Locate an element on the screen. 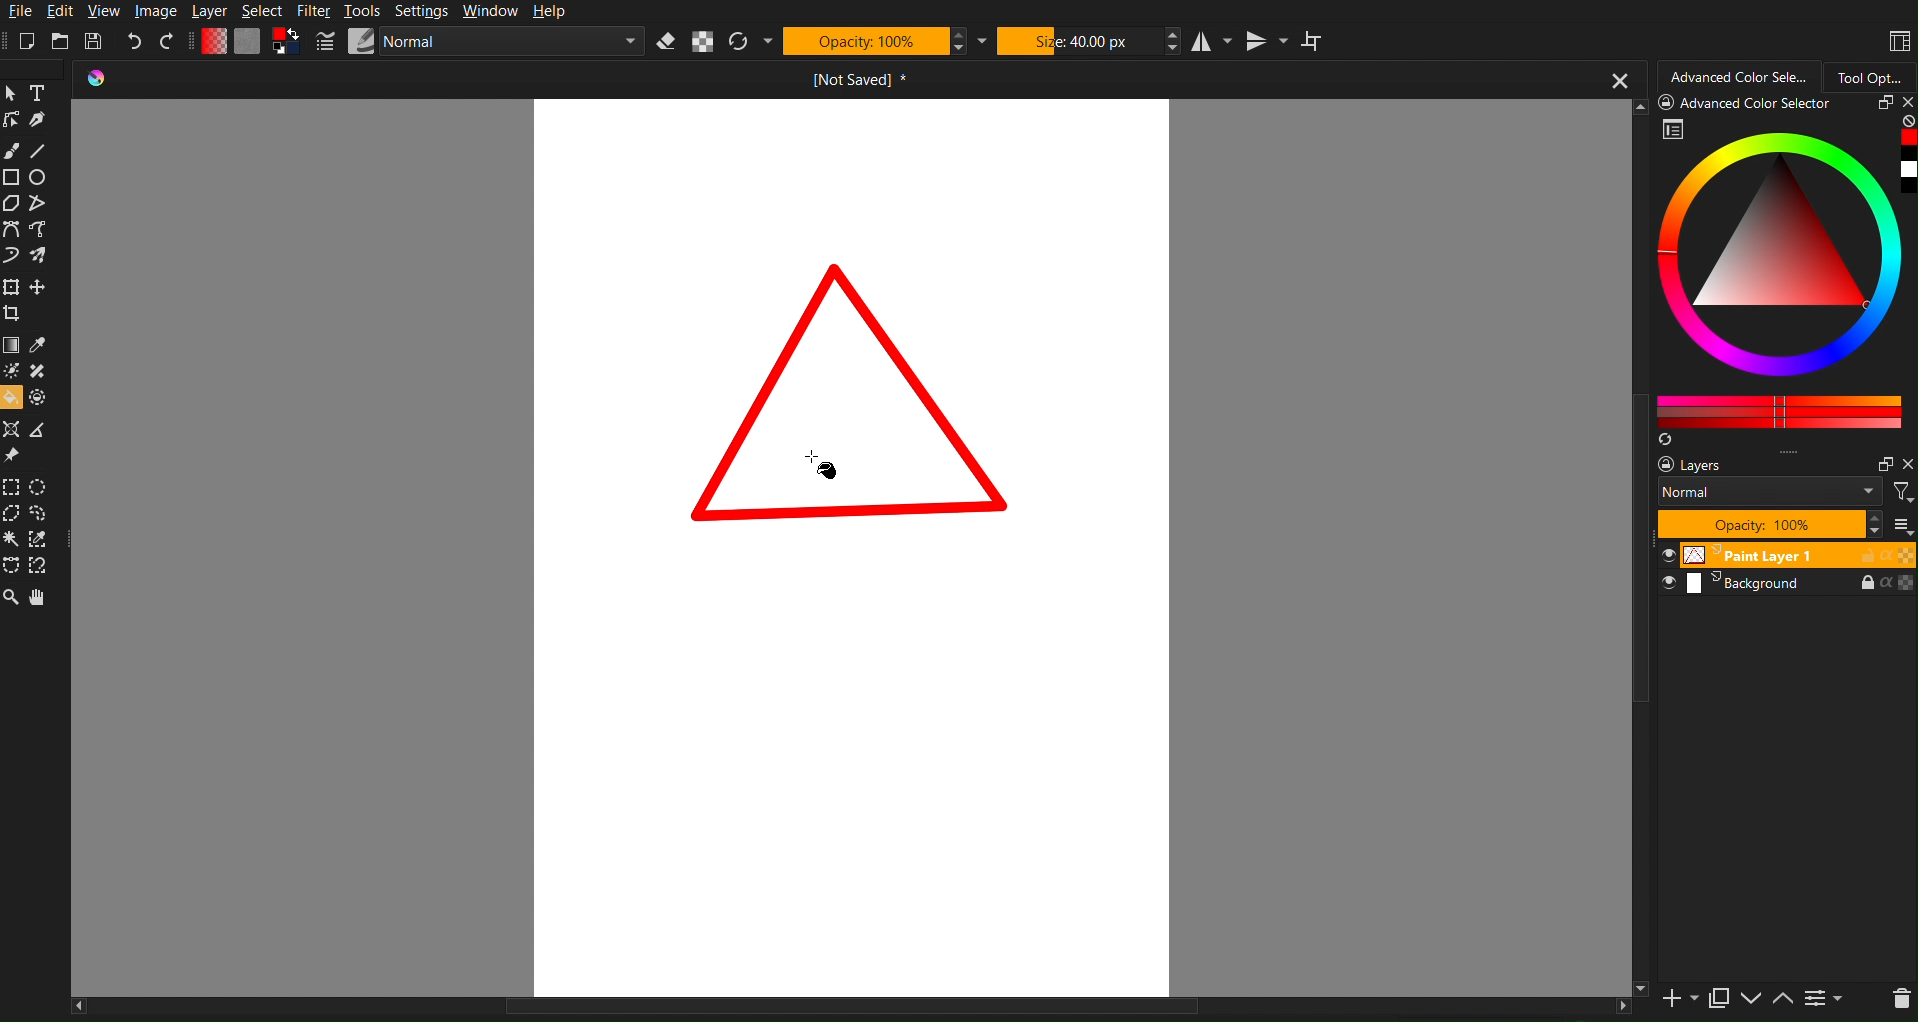 The height and width of the screenshot is (1022, 1918). rectangle tool is located at coordinates (12, 177).